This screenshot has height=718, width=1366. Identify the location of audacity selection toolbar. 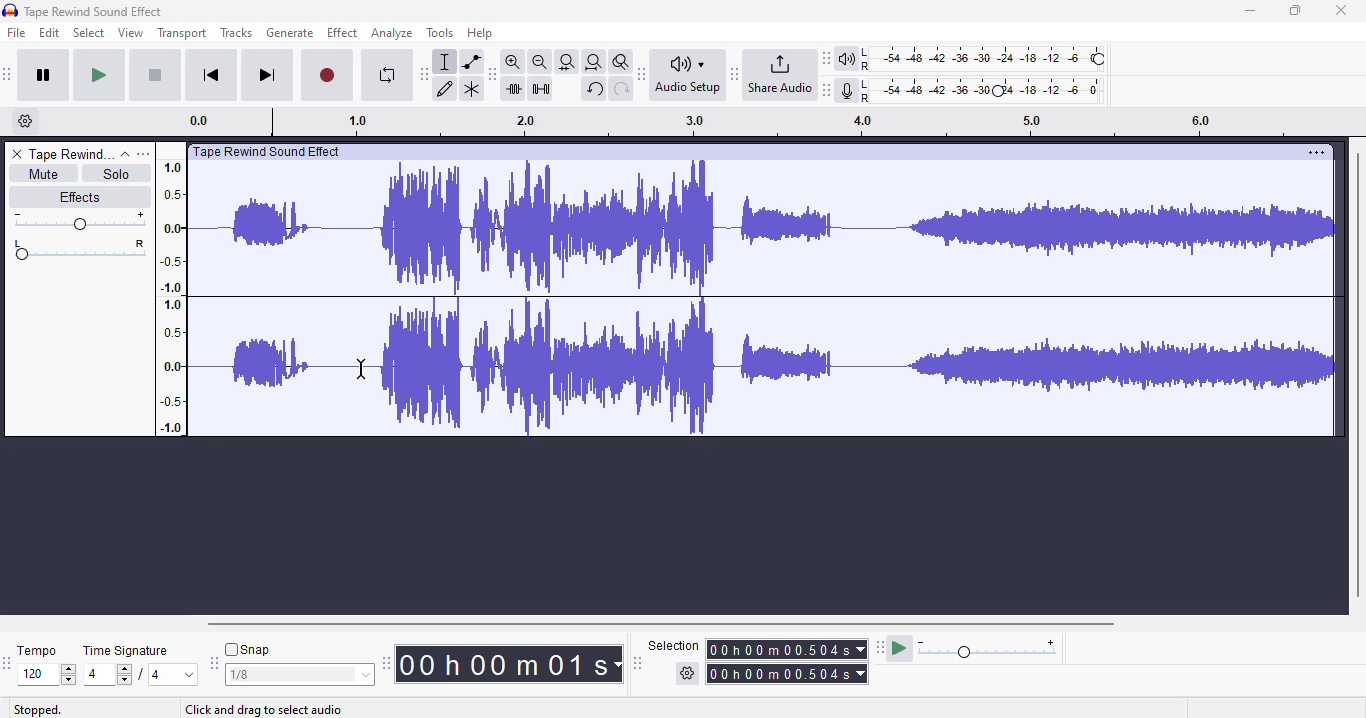
(637, 663).